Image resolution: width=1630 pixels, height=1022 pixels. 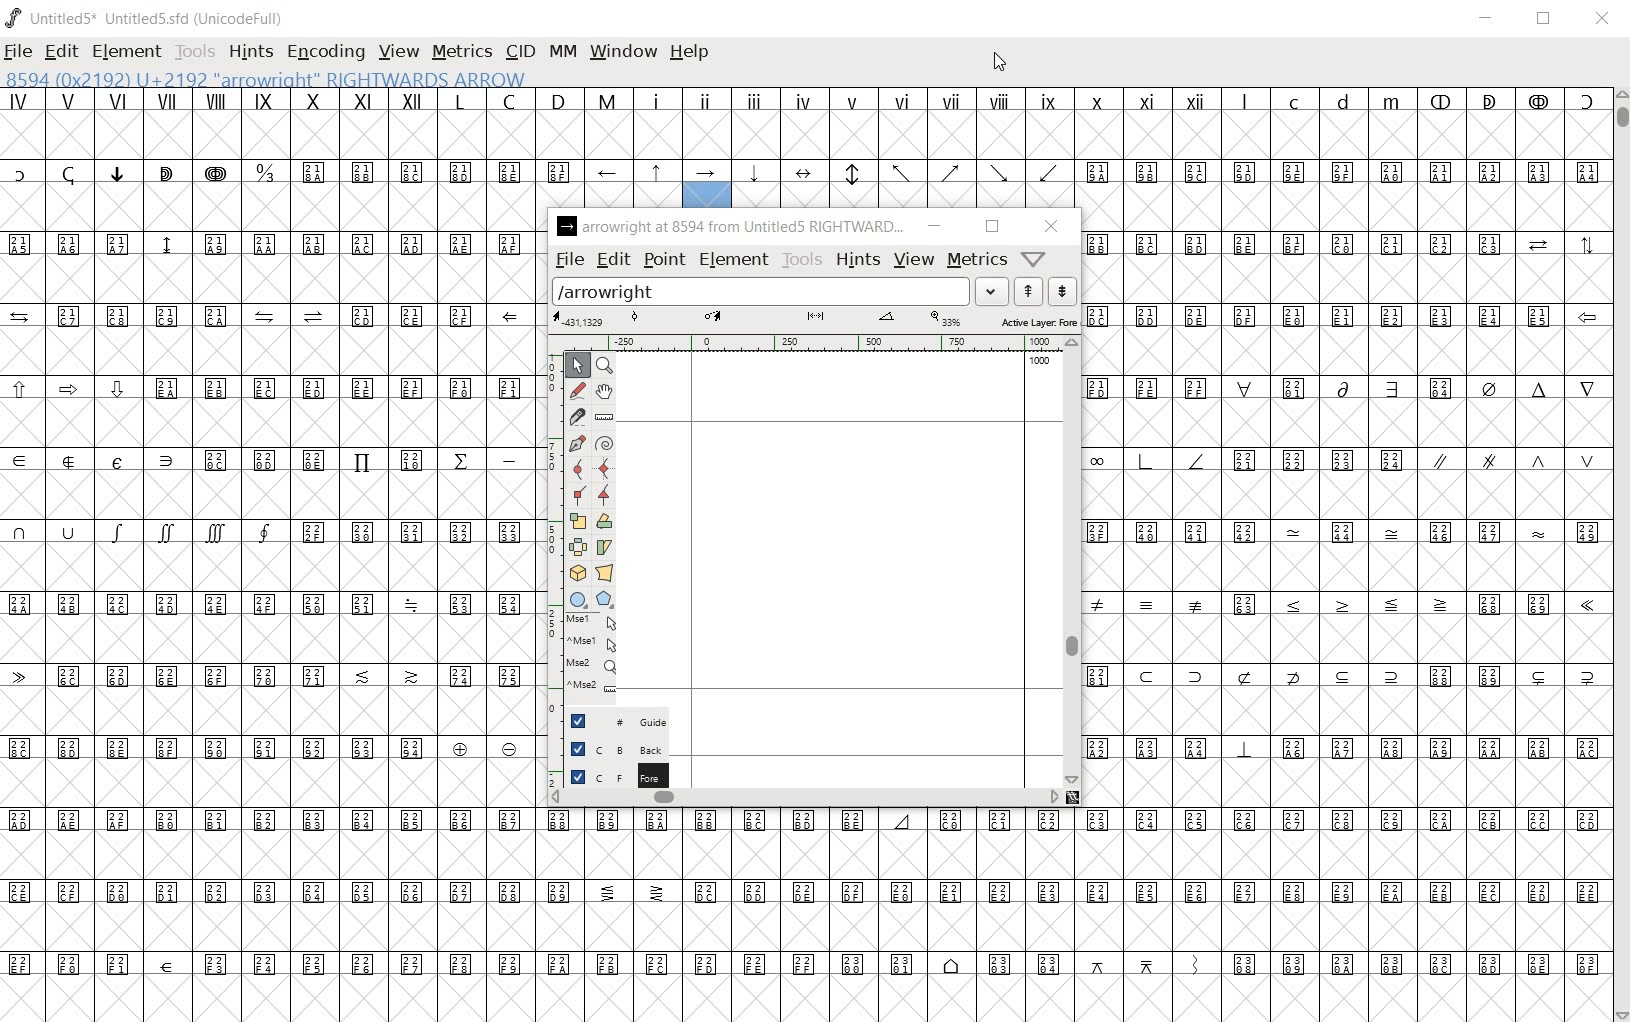 I want to click on add a curve point, so click(x=577, y=469).